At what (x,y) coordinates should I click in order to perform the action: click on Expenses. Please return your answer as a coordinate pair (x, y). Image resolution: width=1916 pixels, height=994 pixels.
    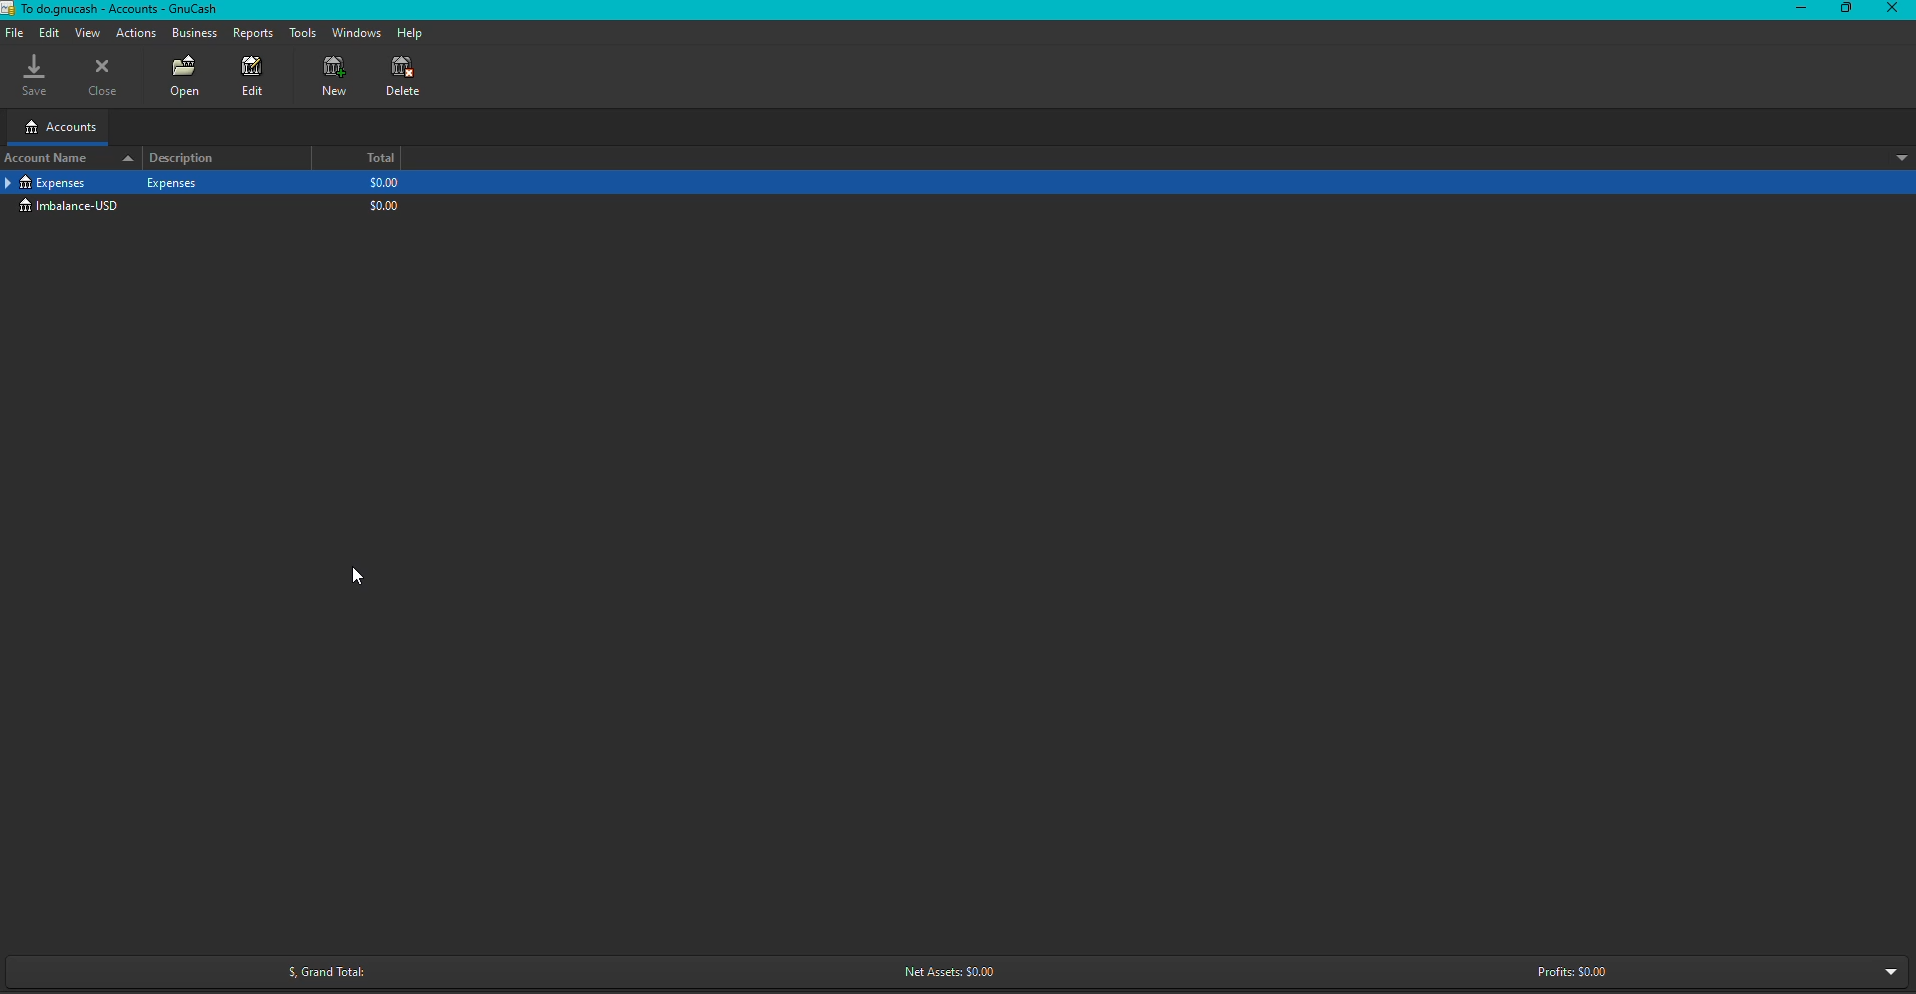
    Looking at the image, I should click on (47, 183).